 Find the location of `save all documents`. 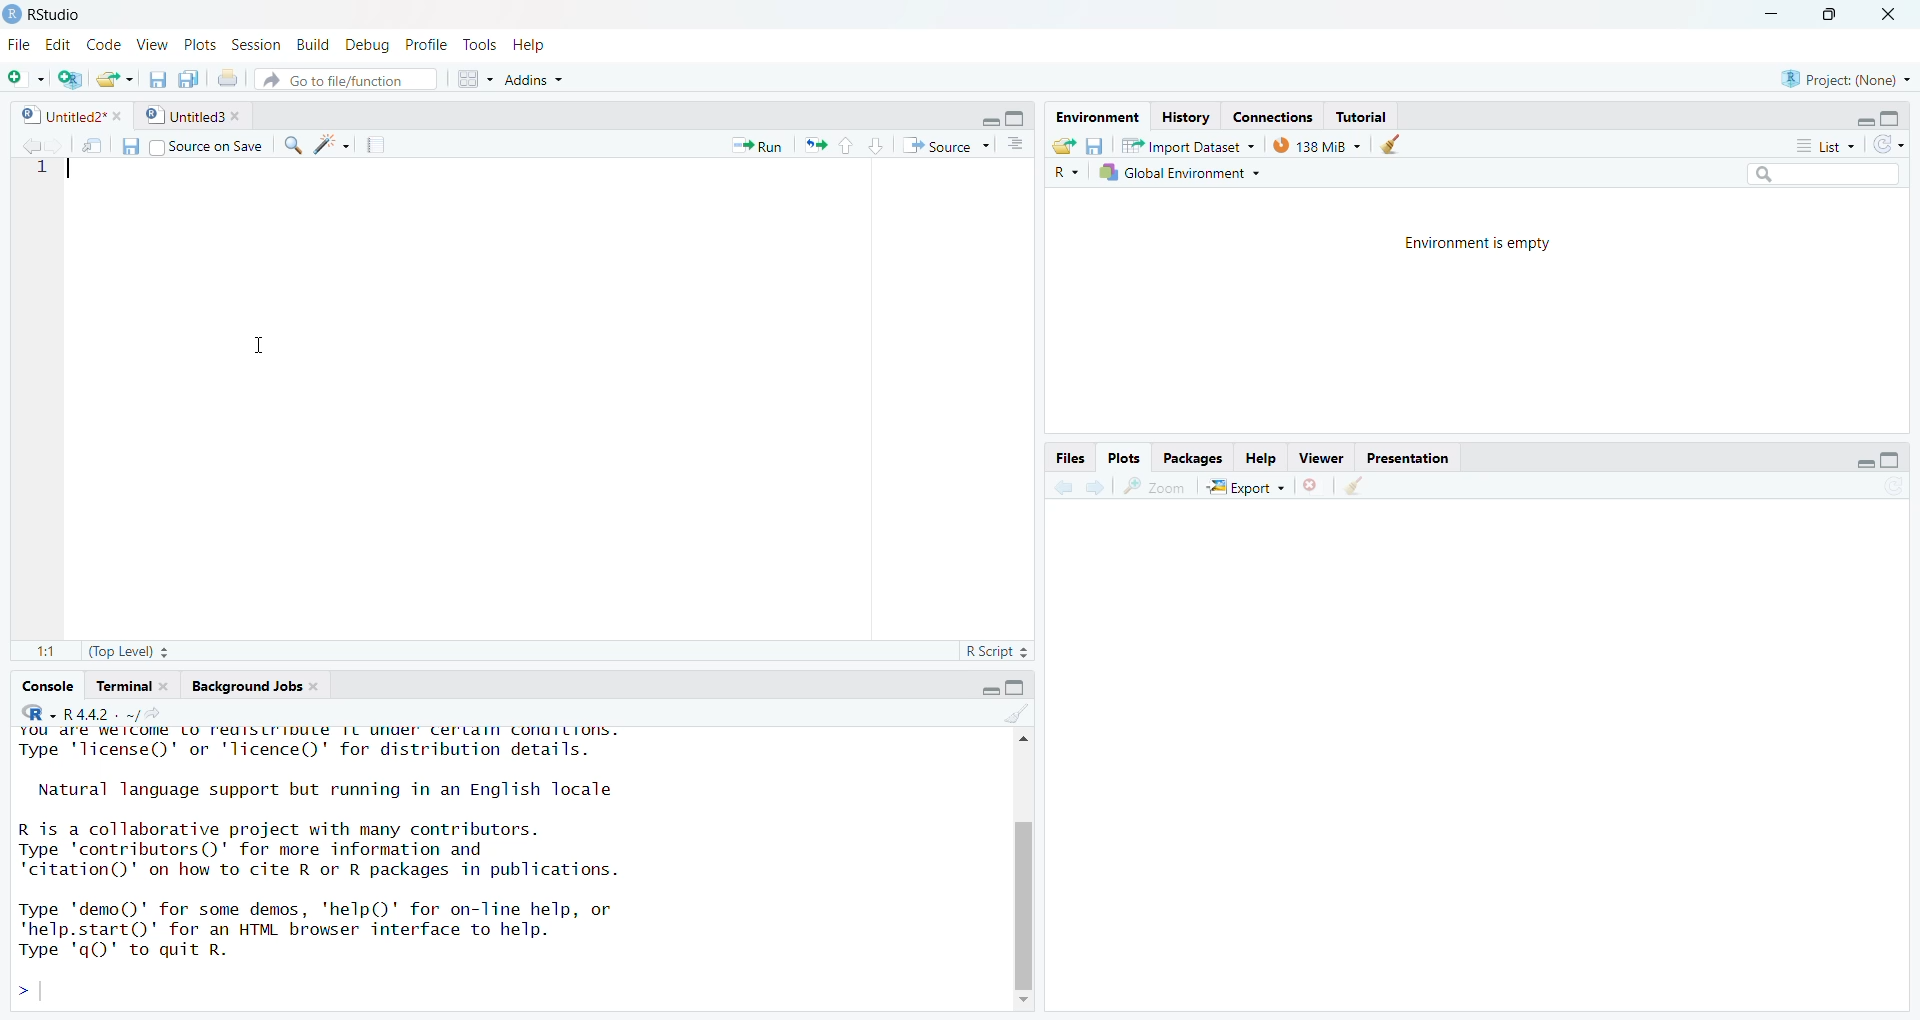

save all documents is located at coordinates (157, 75).